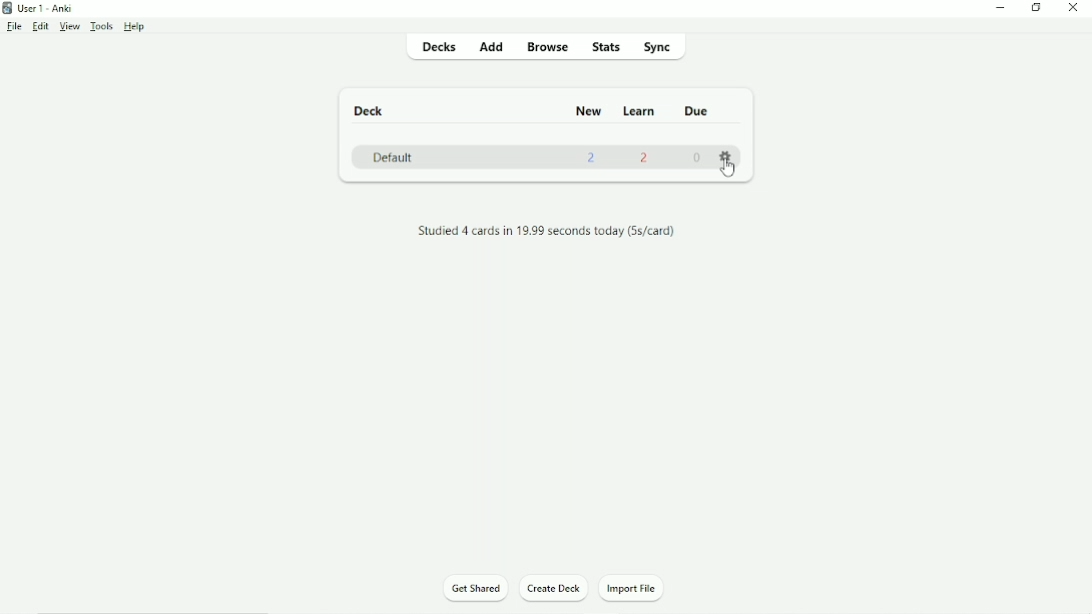  Describe the element at coordinates (726, 155) in the screenshot. I see `Settings` at that location.